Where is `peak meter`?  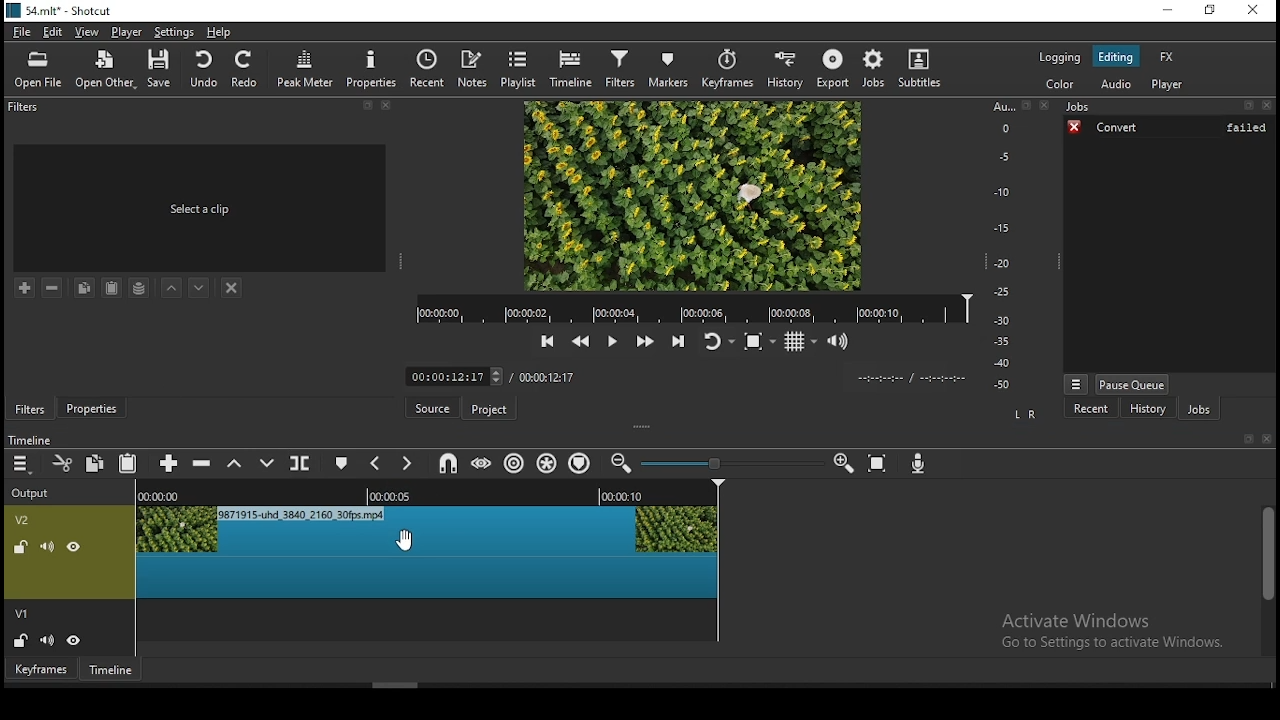 peak meter is located at coordinates (303, 67).